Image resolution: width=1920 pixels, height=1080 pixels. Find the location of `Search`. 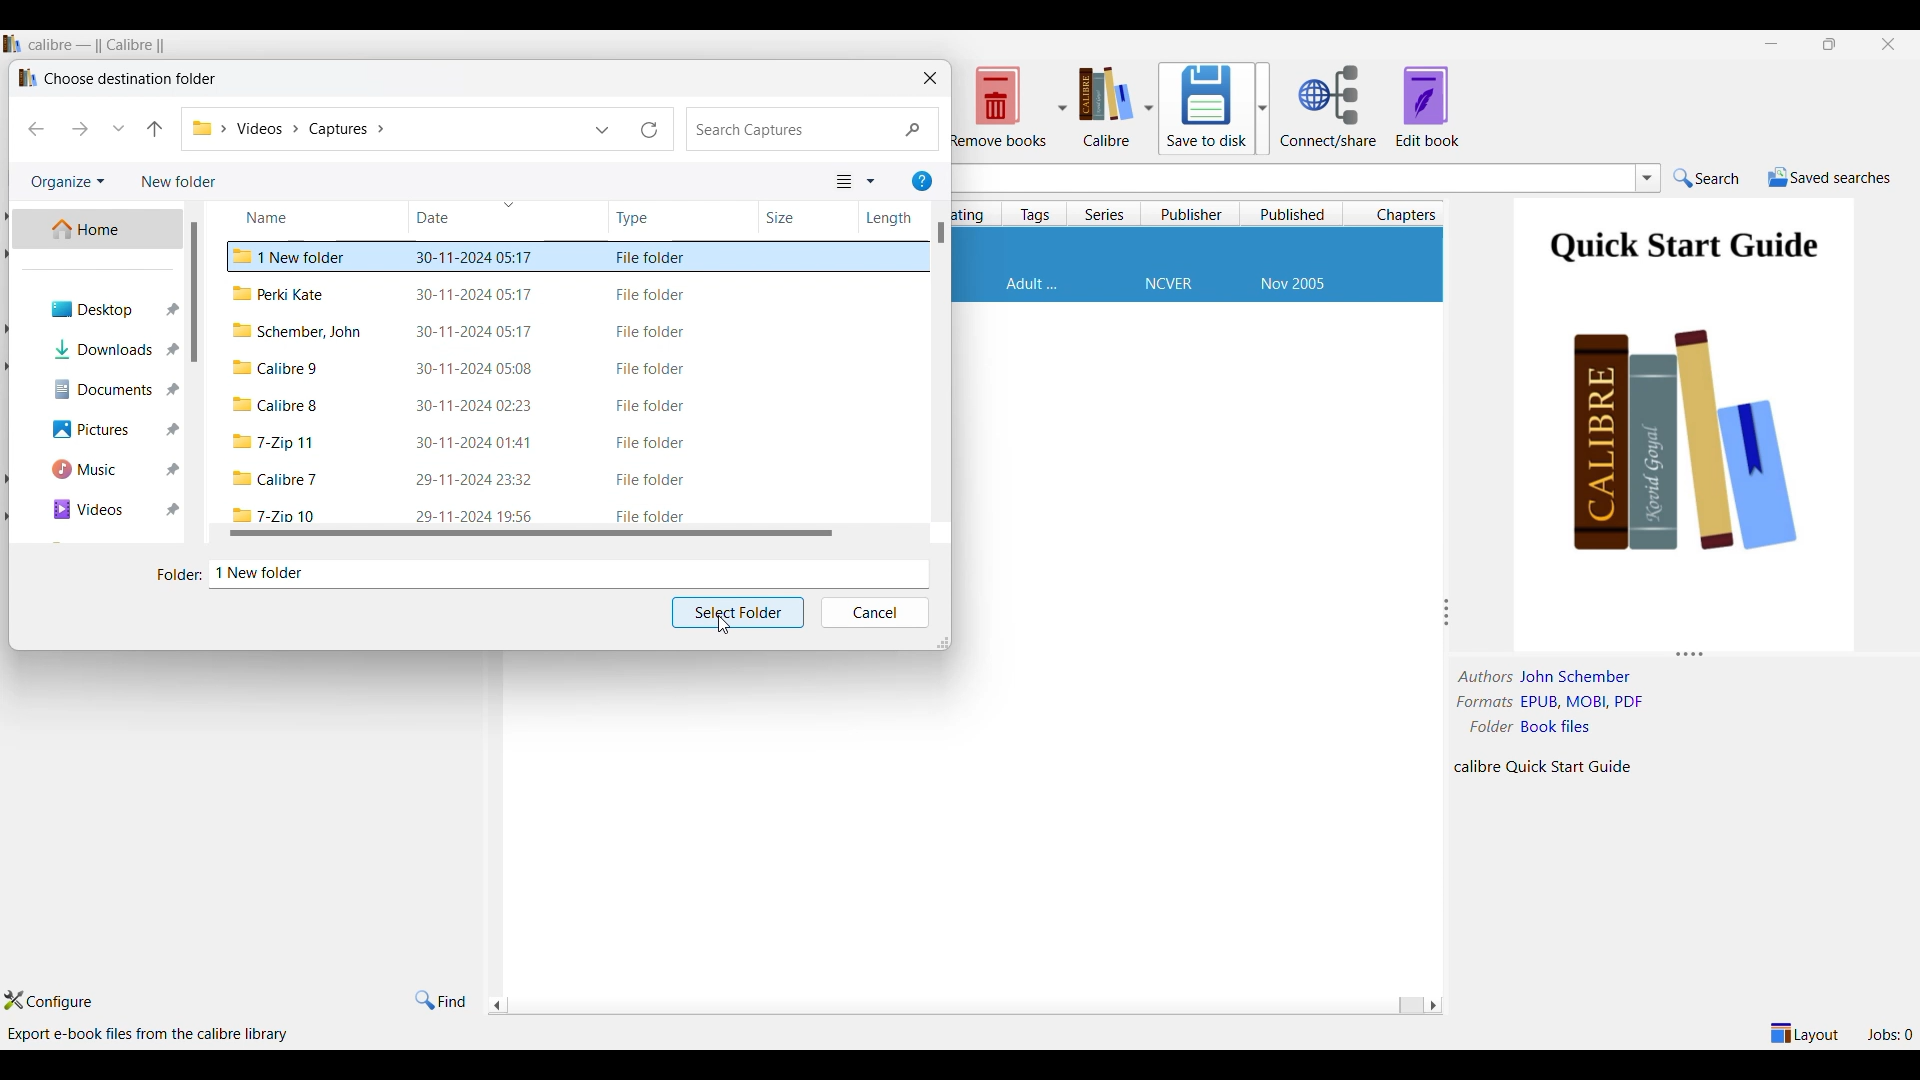

Search is located at coordinates (814, 130).